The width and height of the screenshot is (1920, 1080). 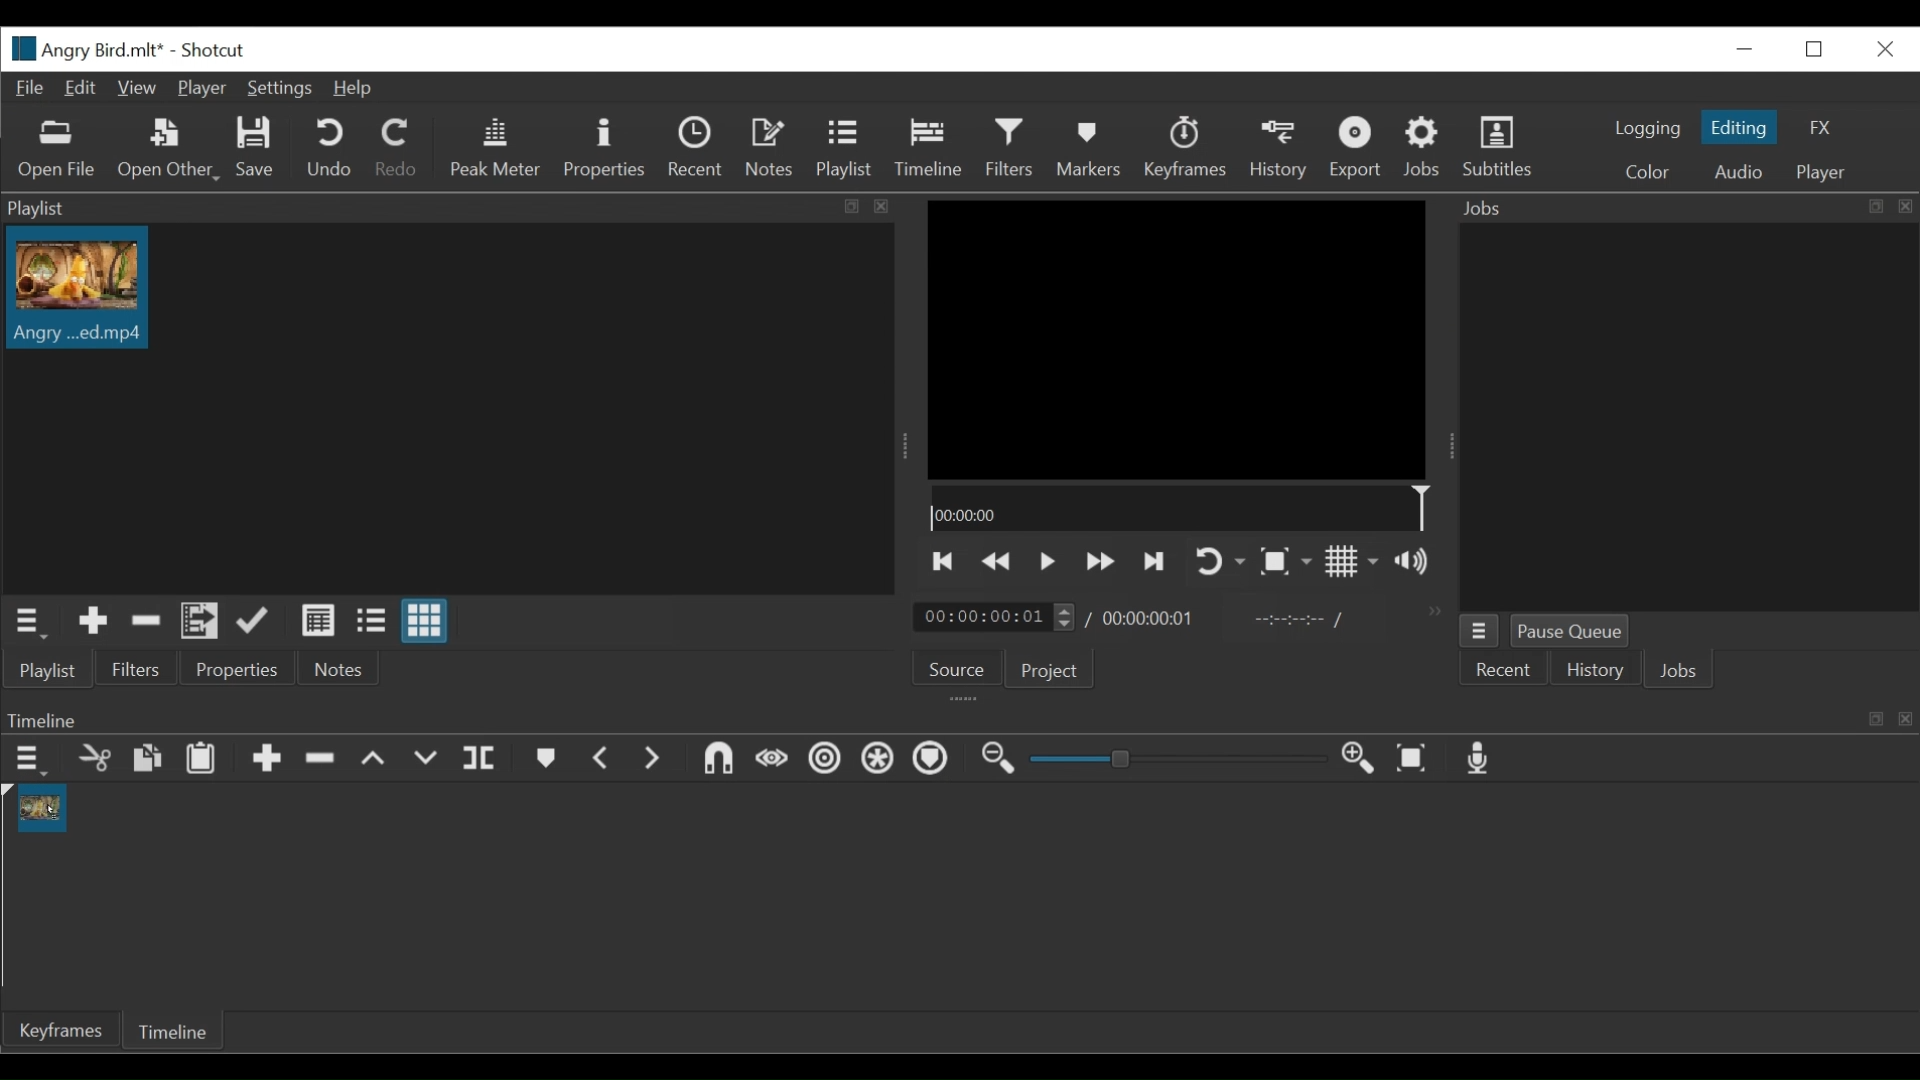 I want to click on Save, so click(x=260, y=150).